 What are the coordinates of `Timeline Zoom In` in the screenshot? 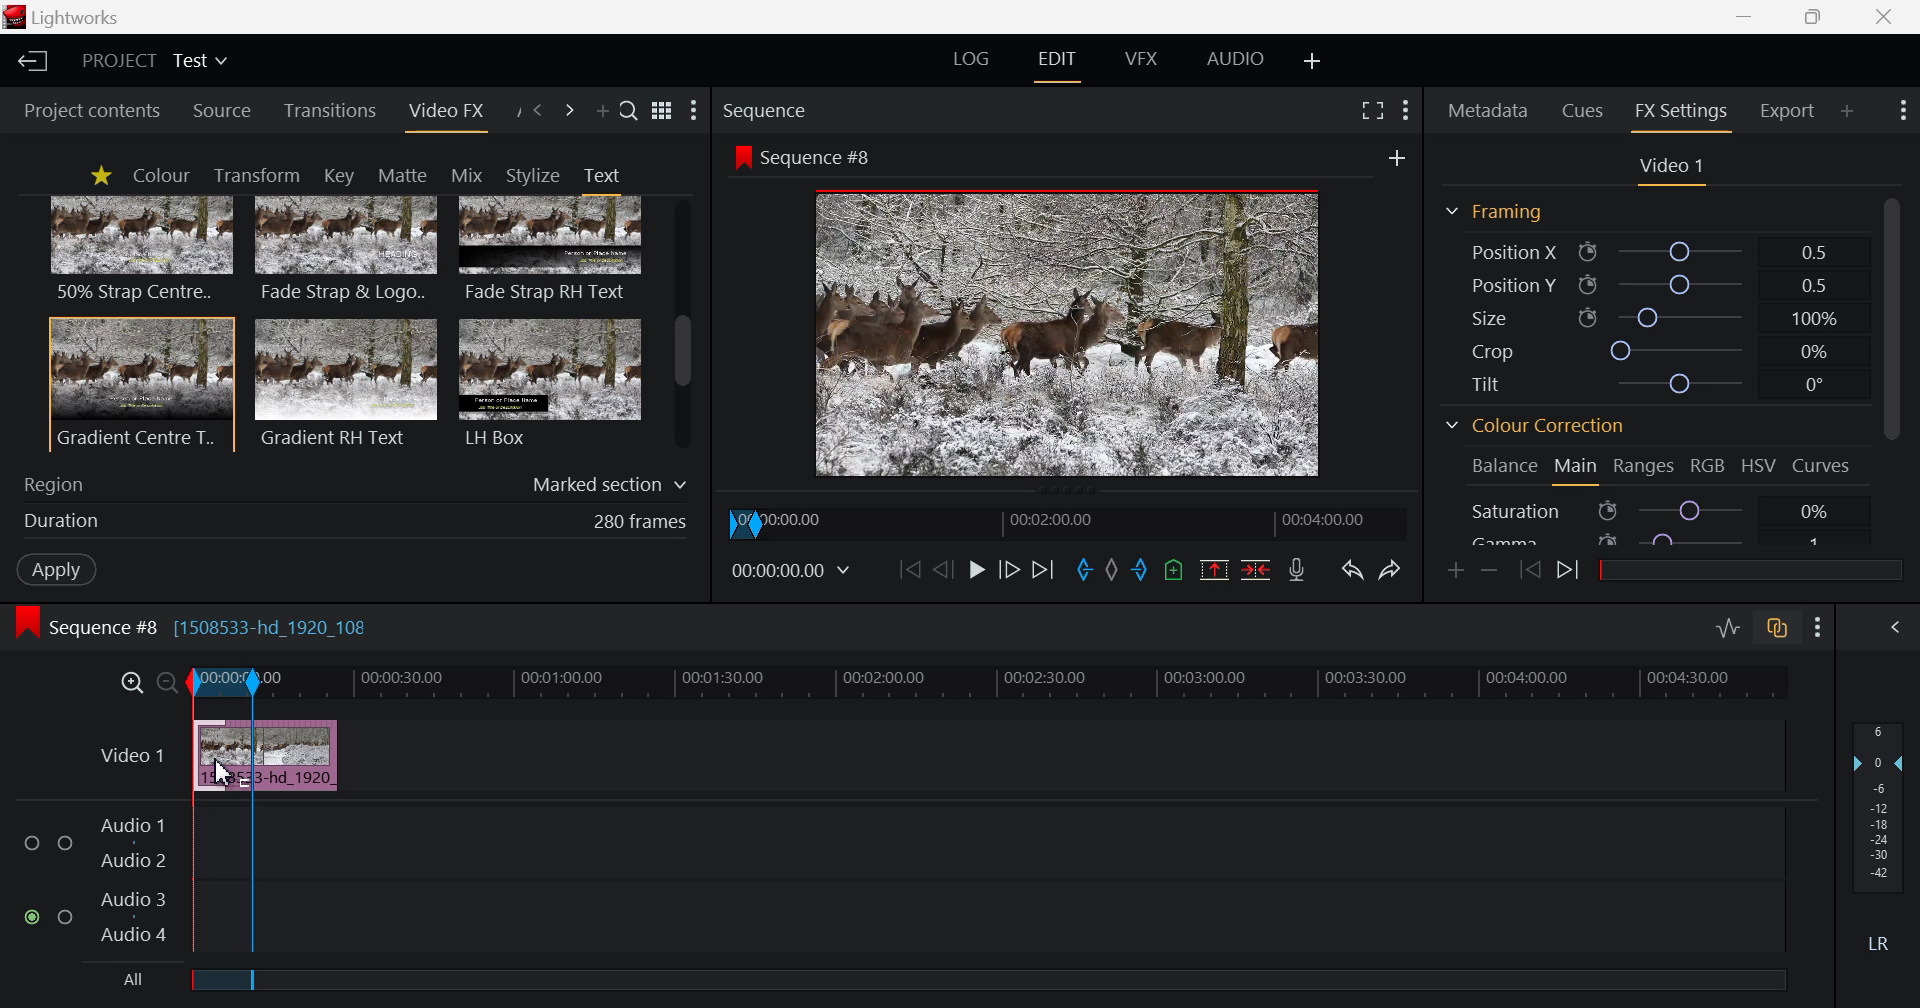 It's located at (132, 680).